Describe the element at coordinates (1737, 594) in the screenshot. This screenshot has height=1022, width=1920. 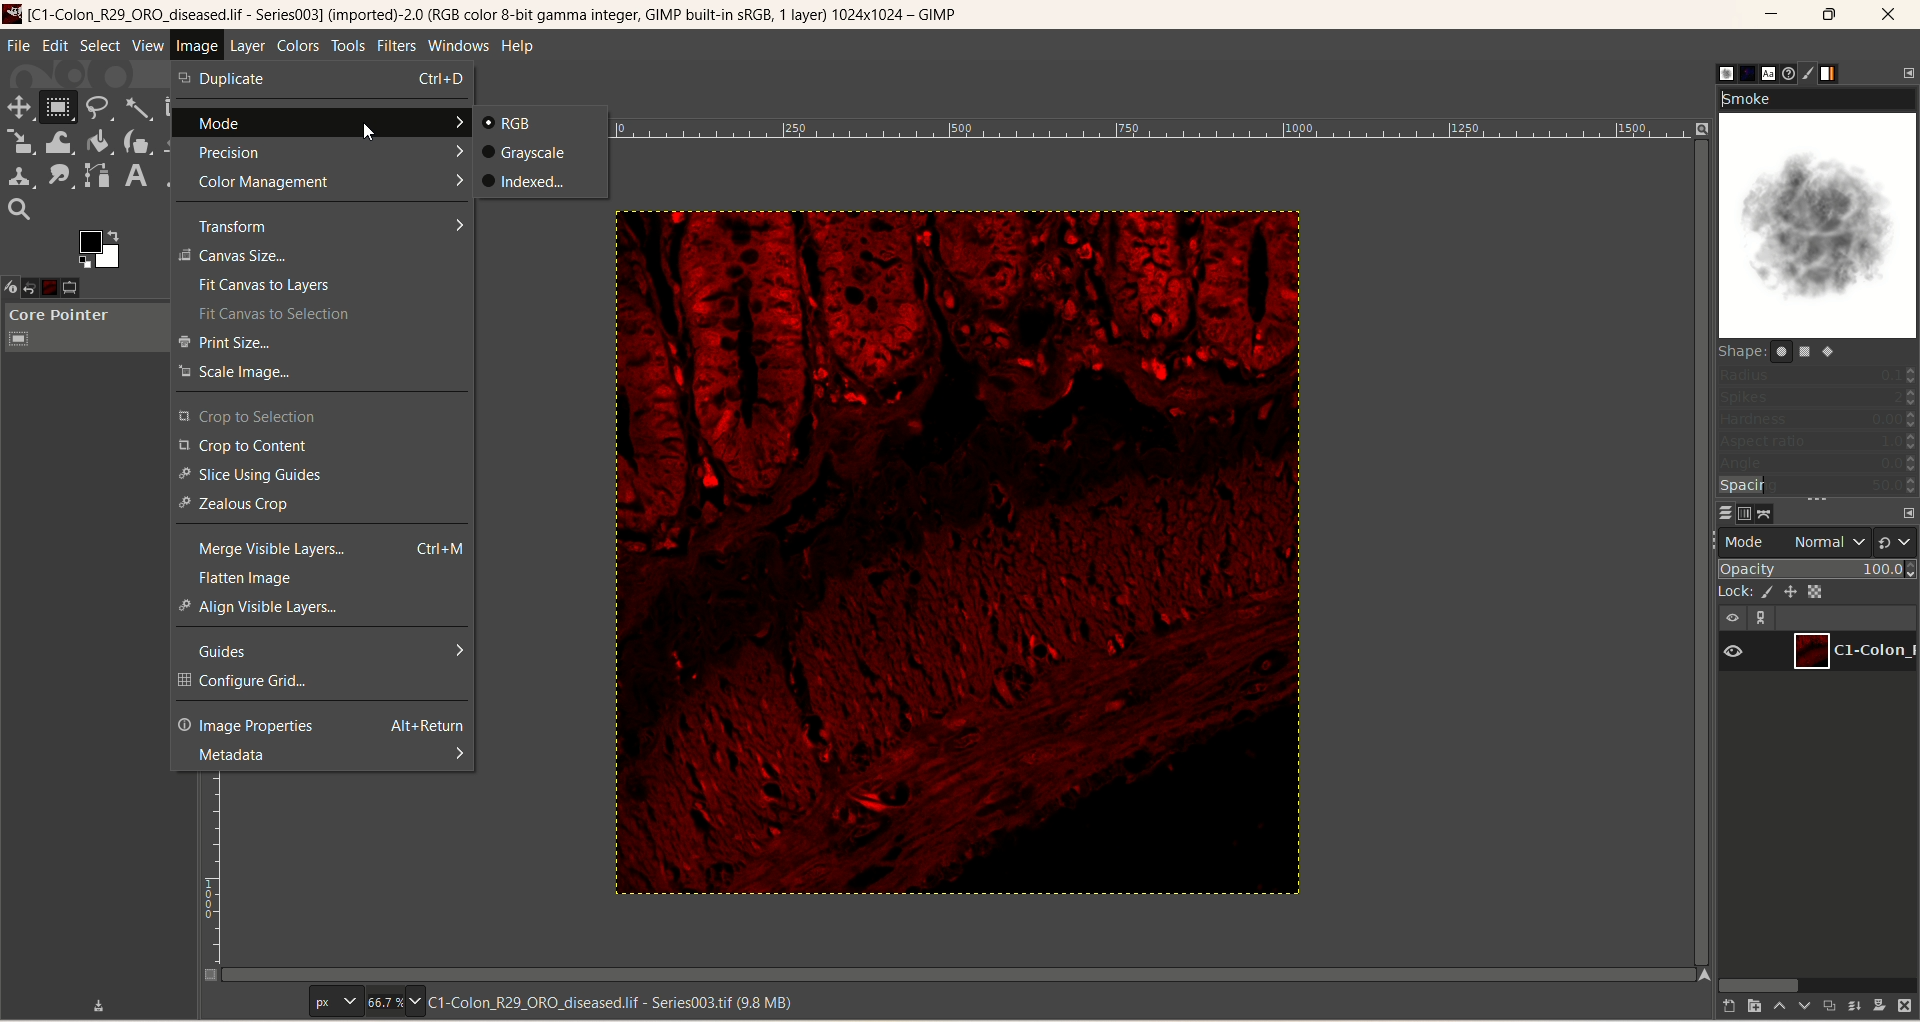
I see `lock` at that location.